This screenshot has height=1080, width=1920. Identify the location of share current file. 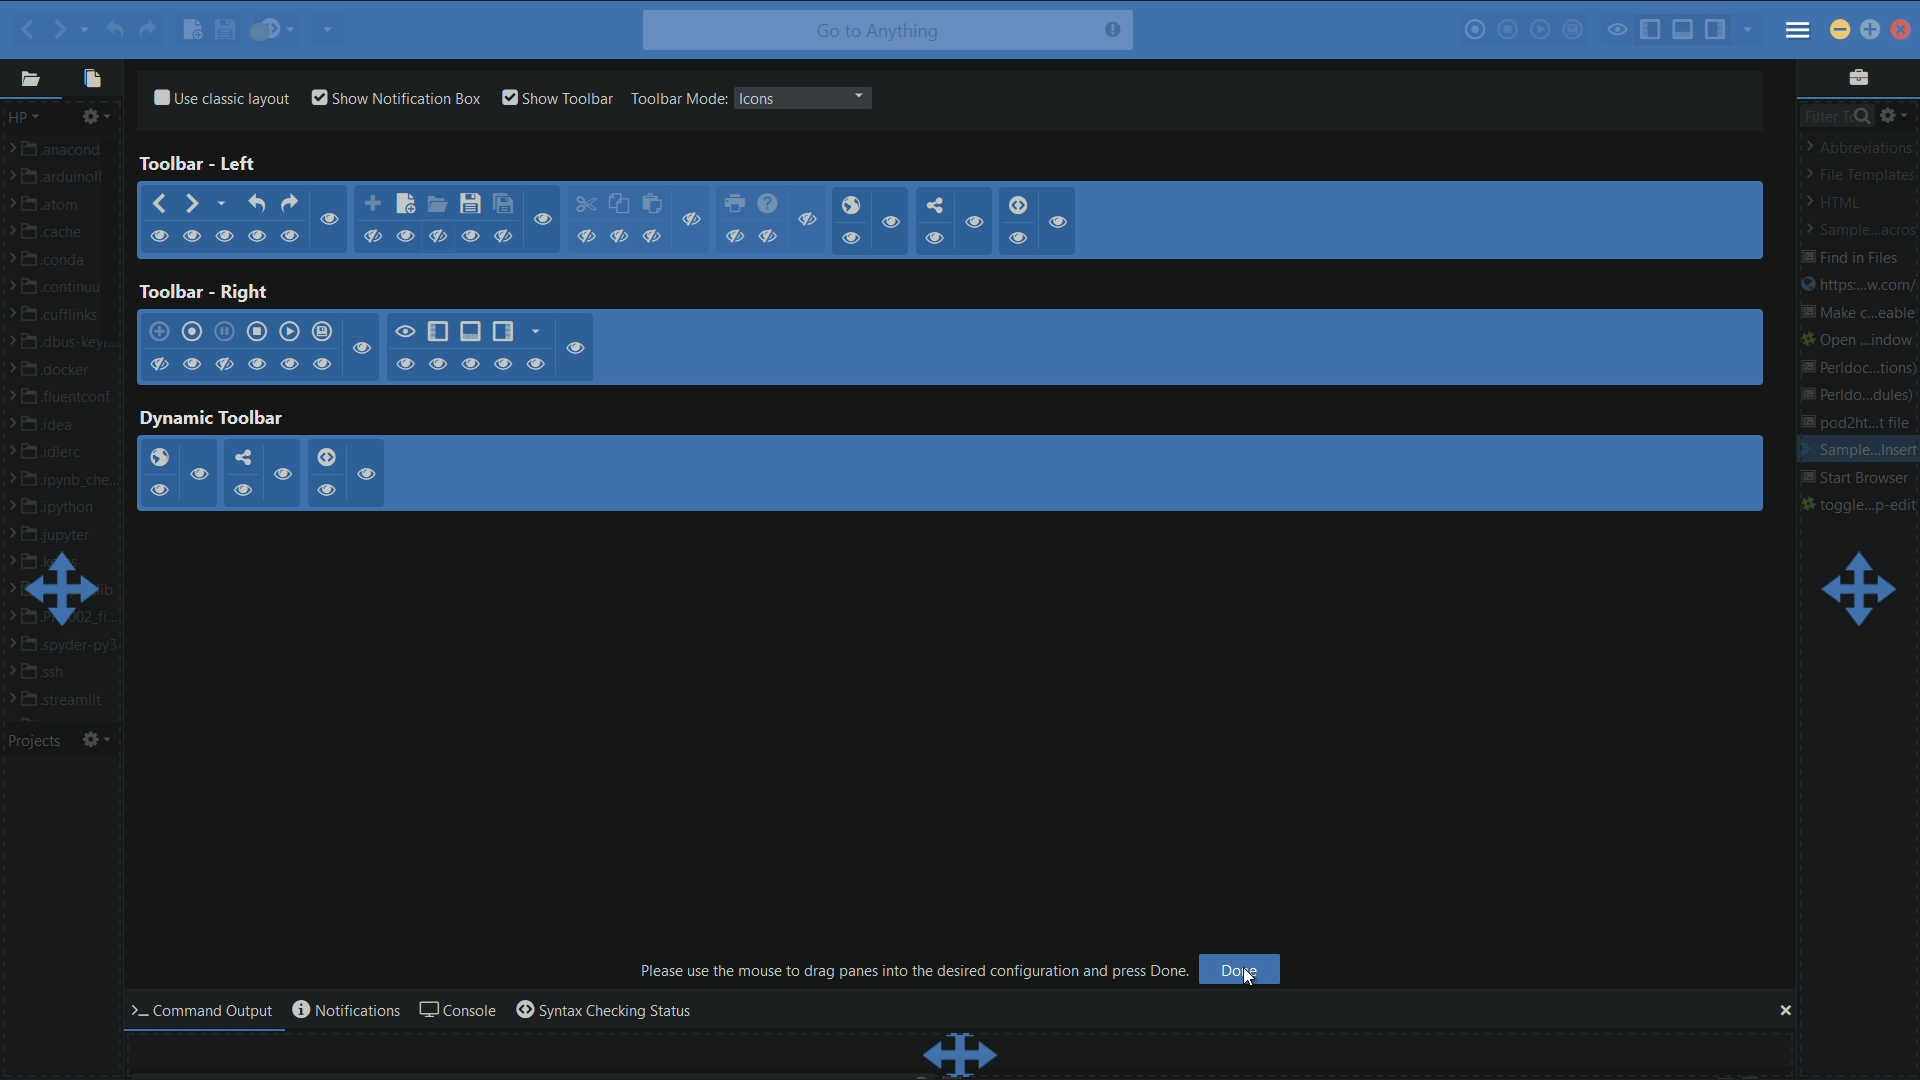
(329, 29).